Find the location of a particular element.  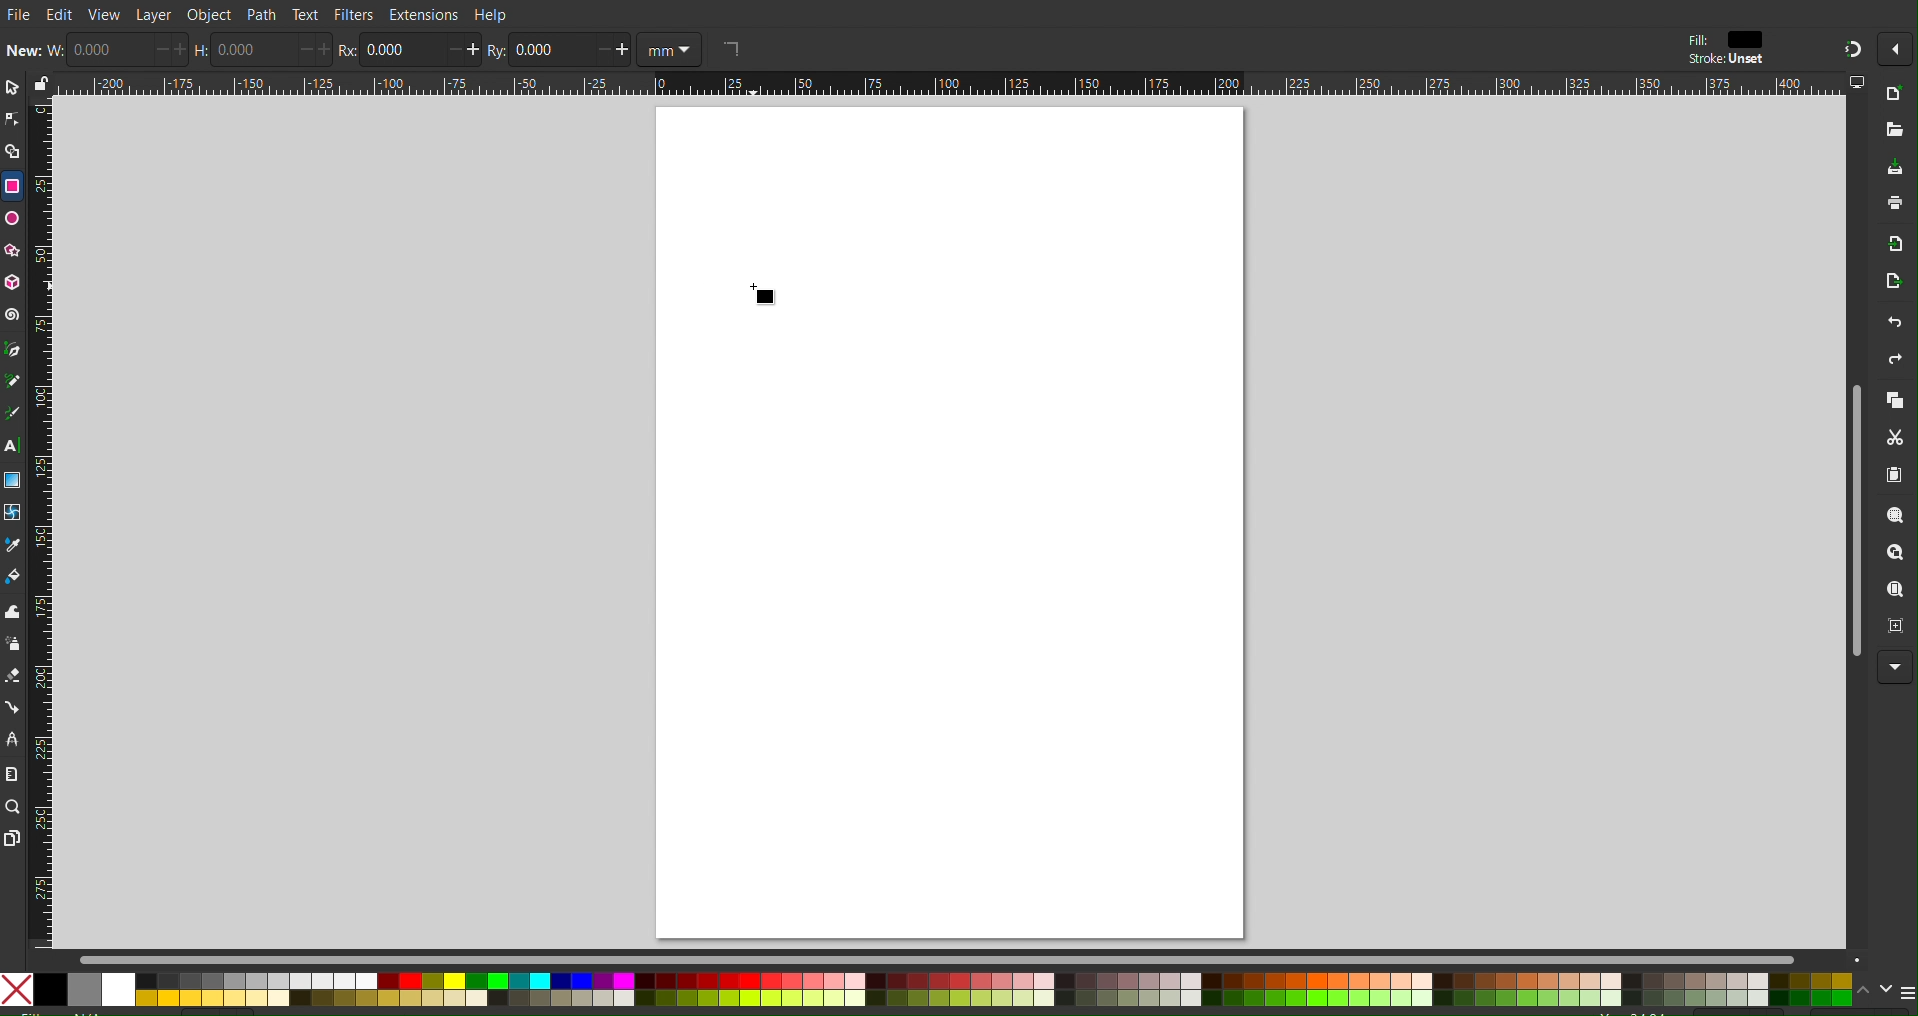

computer icon is located at coordinates (1857, 82).